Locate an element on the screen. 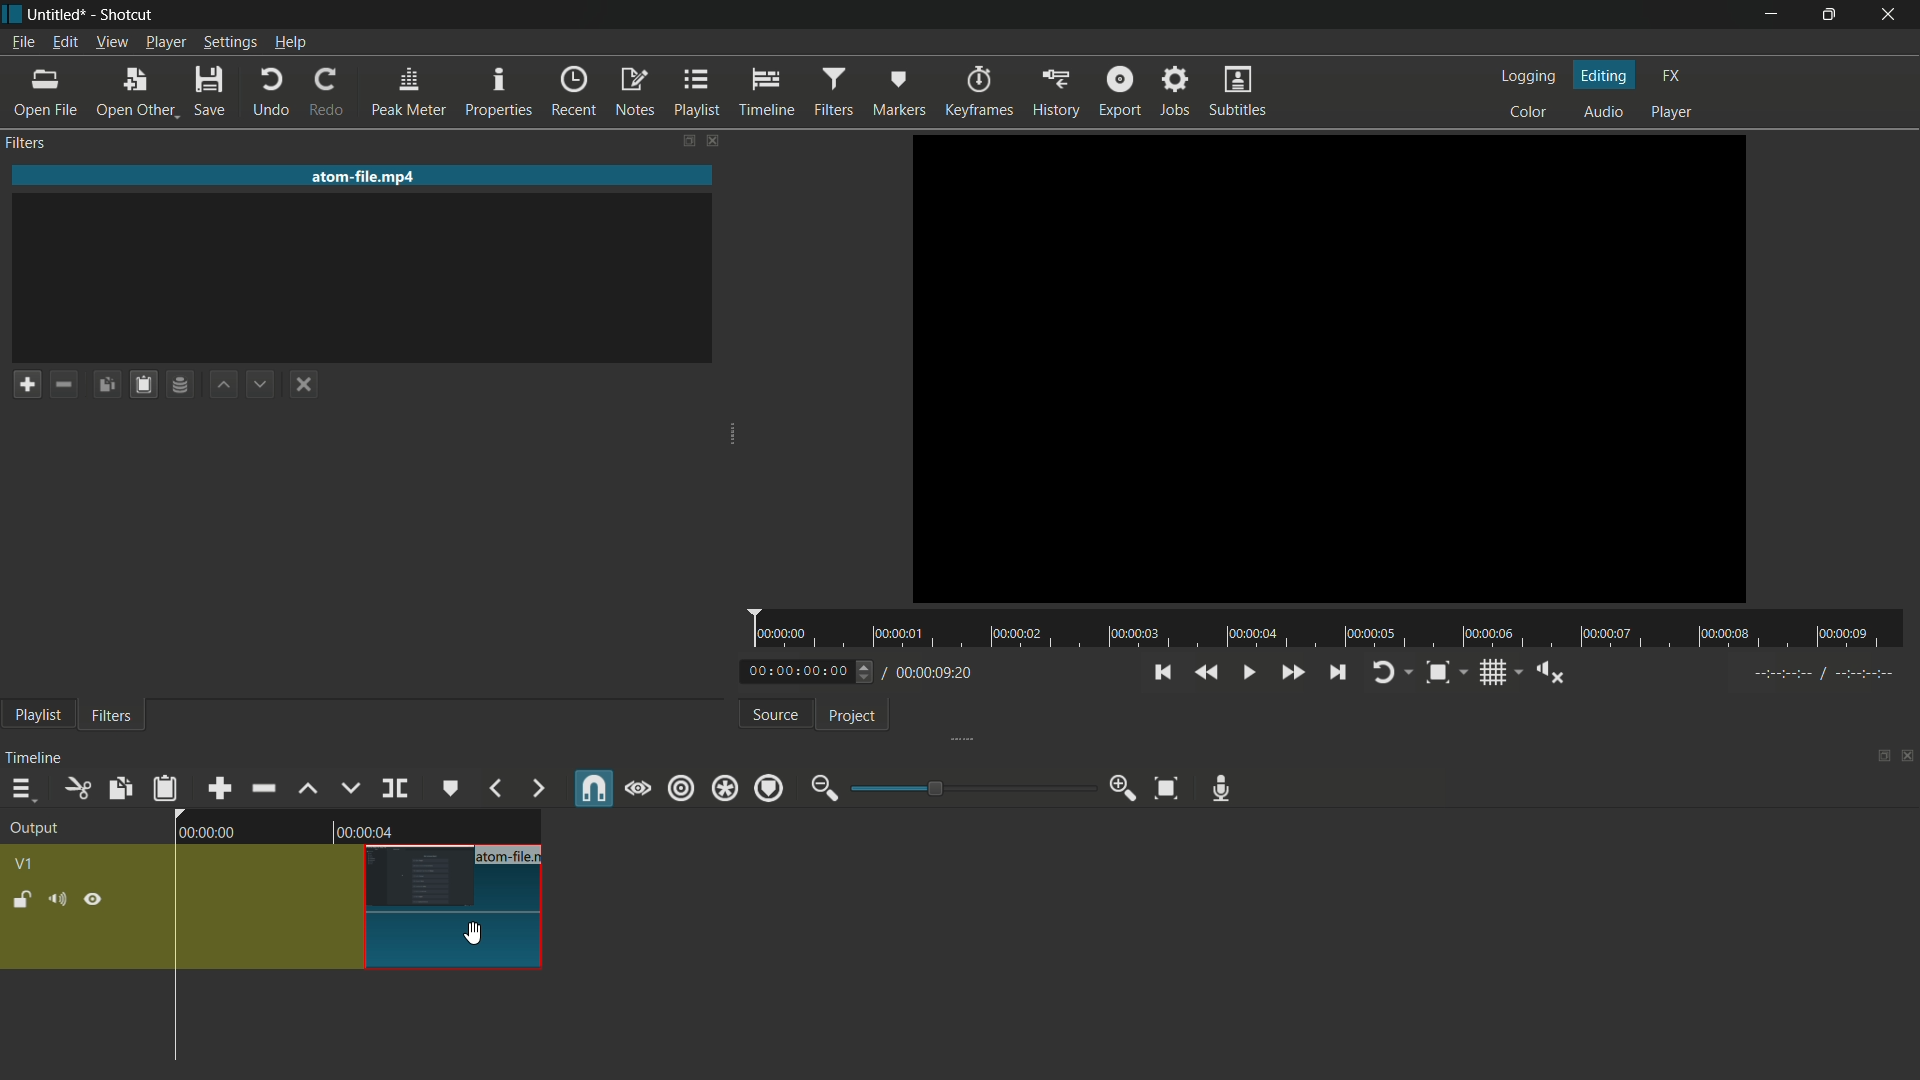 This screenshot has height=1080, width=1920. audio is located at coordinates (1605, 113).